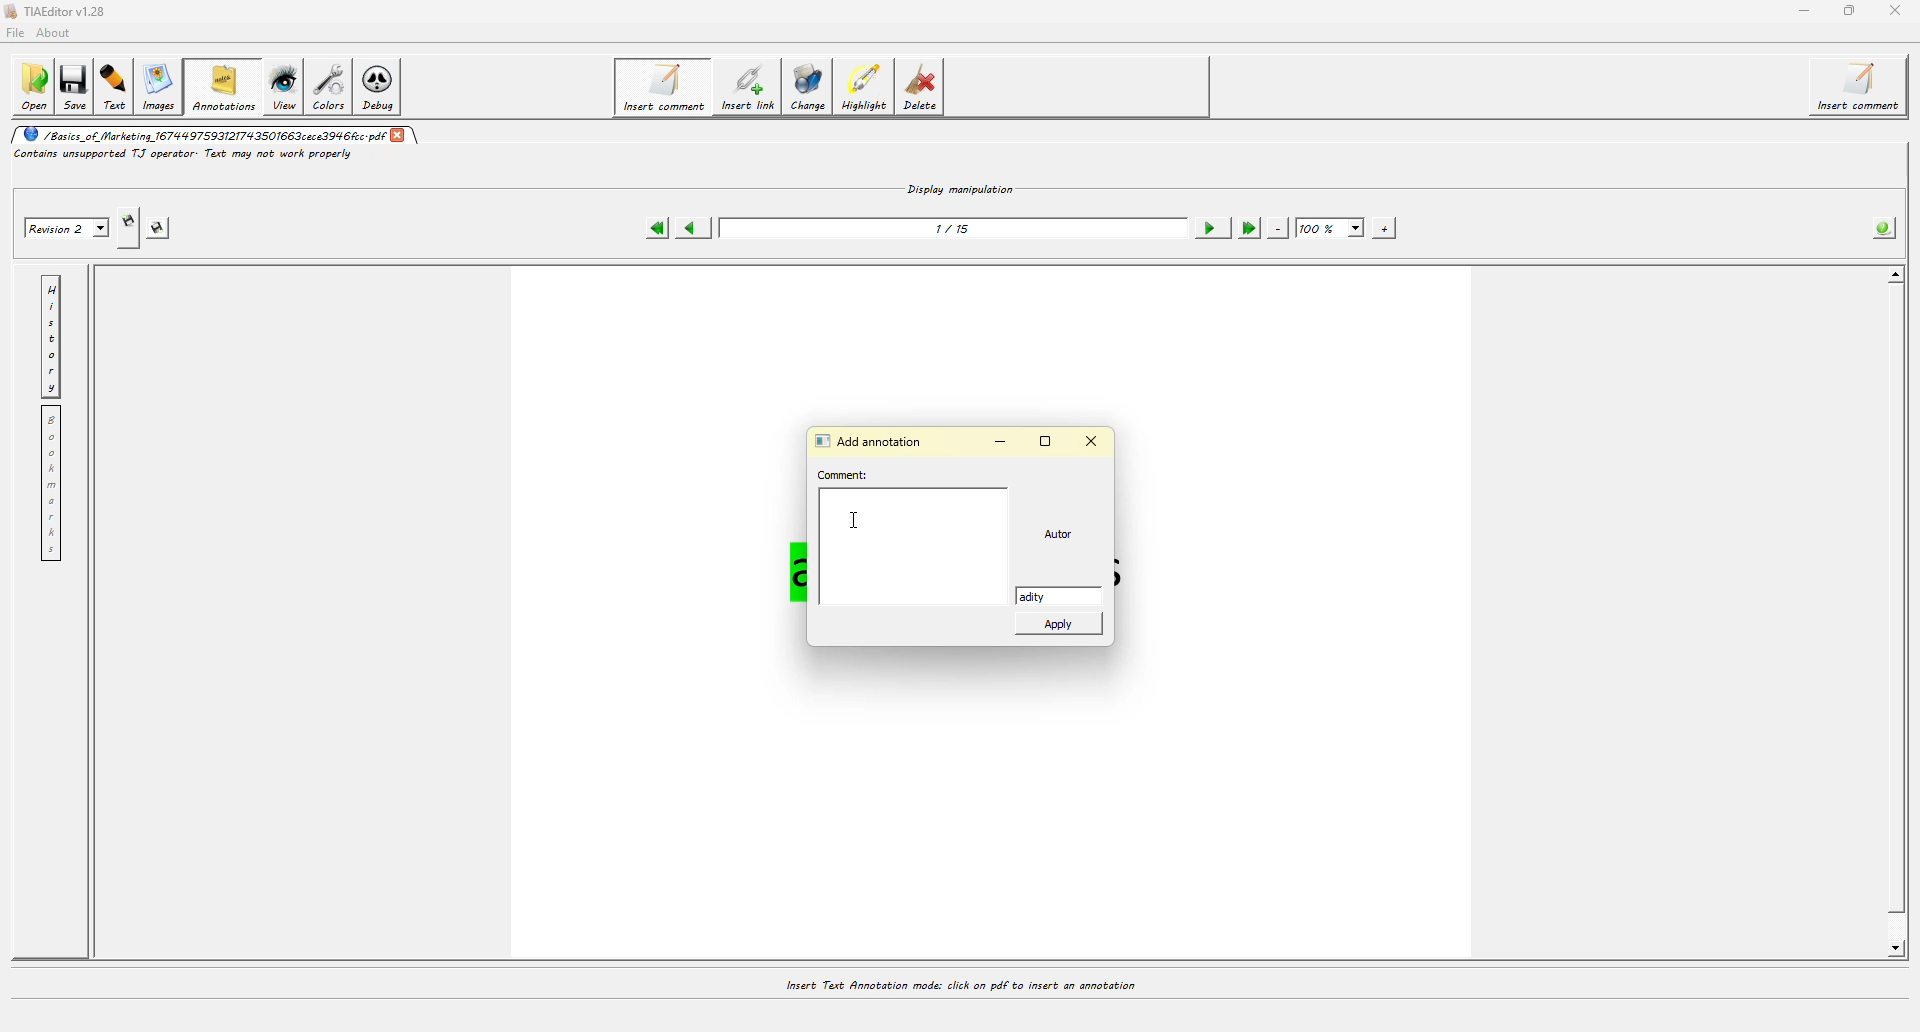 The height and width of the screenshot is (1032, 1920). I want to click on close, so click(1893, 11).